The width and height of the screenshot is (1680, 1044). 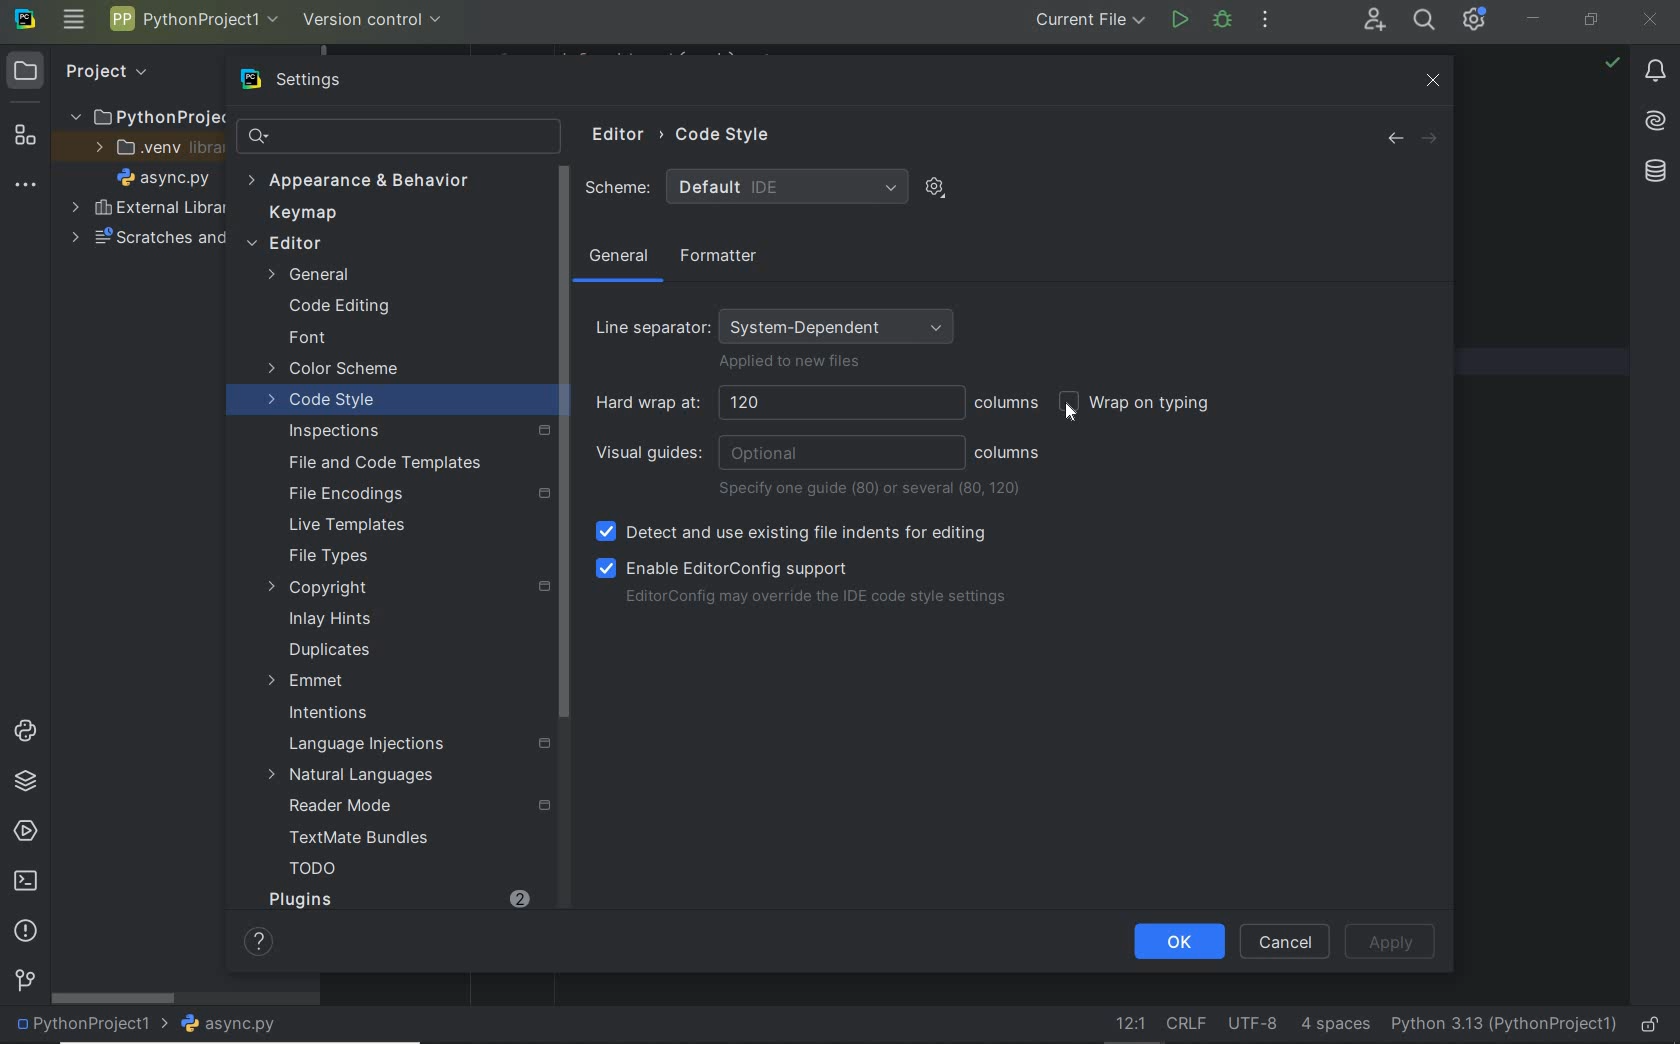 I want to click on file encoding, so click(x=1253, y=1024).